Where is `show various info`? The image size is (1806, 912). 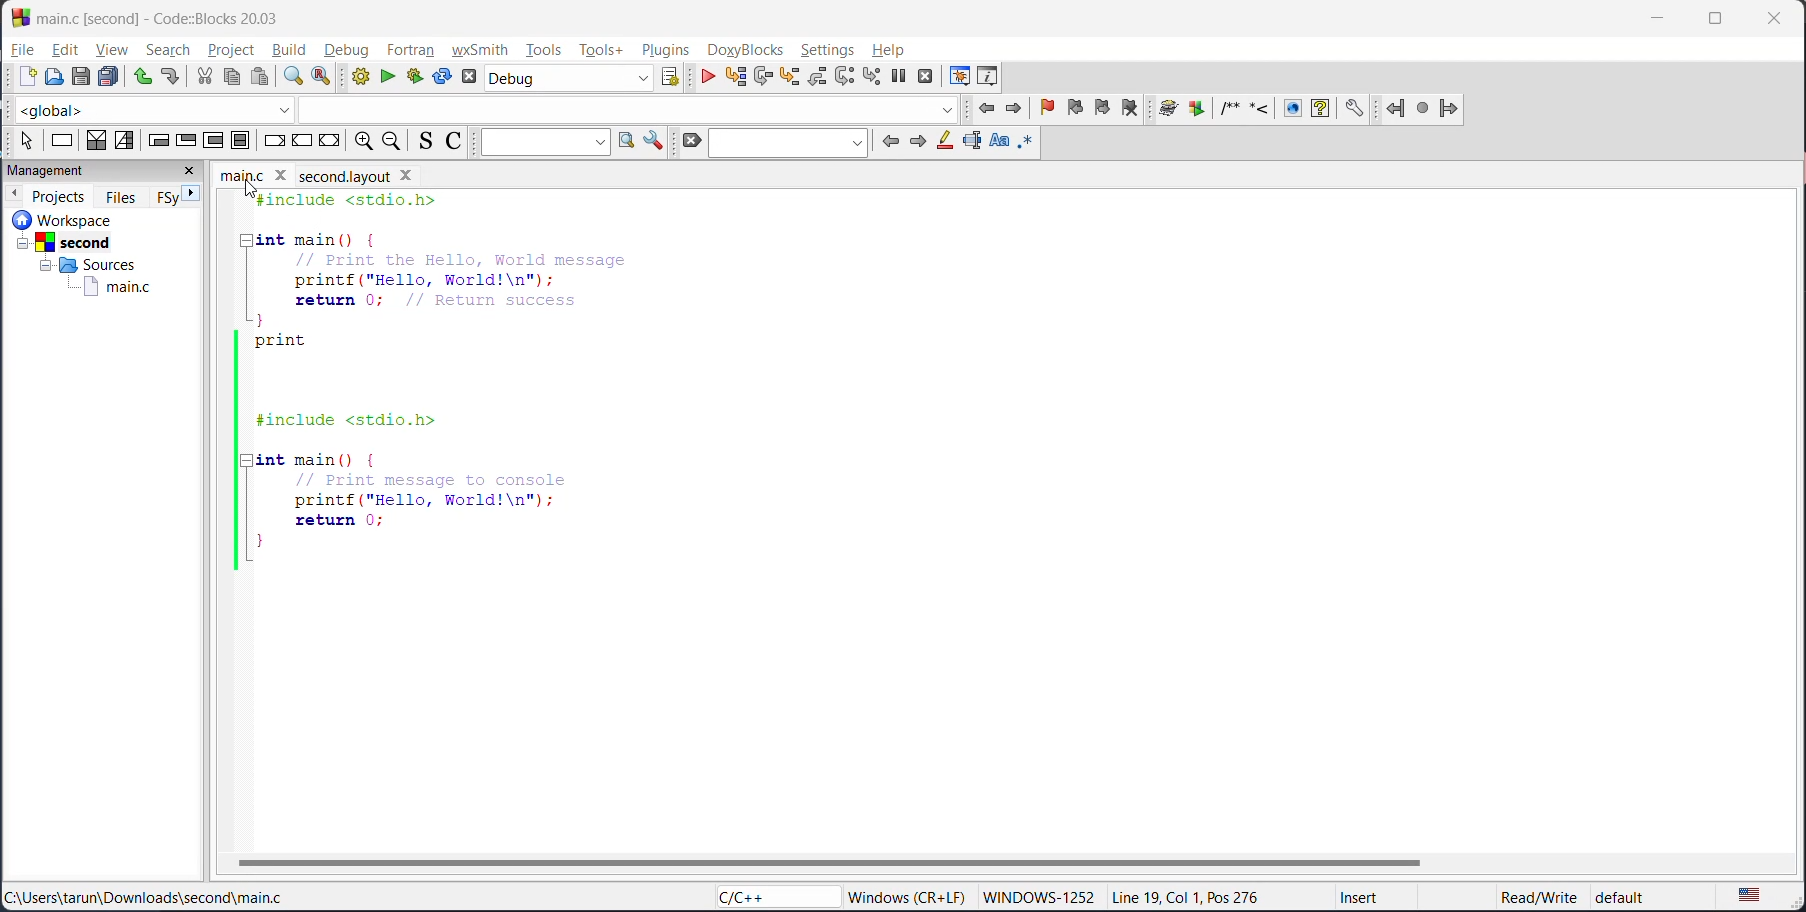
show various info is located at coordinates (989, 75).